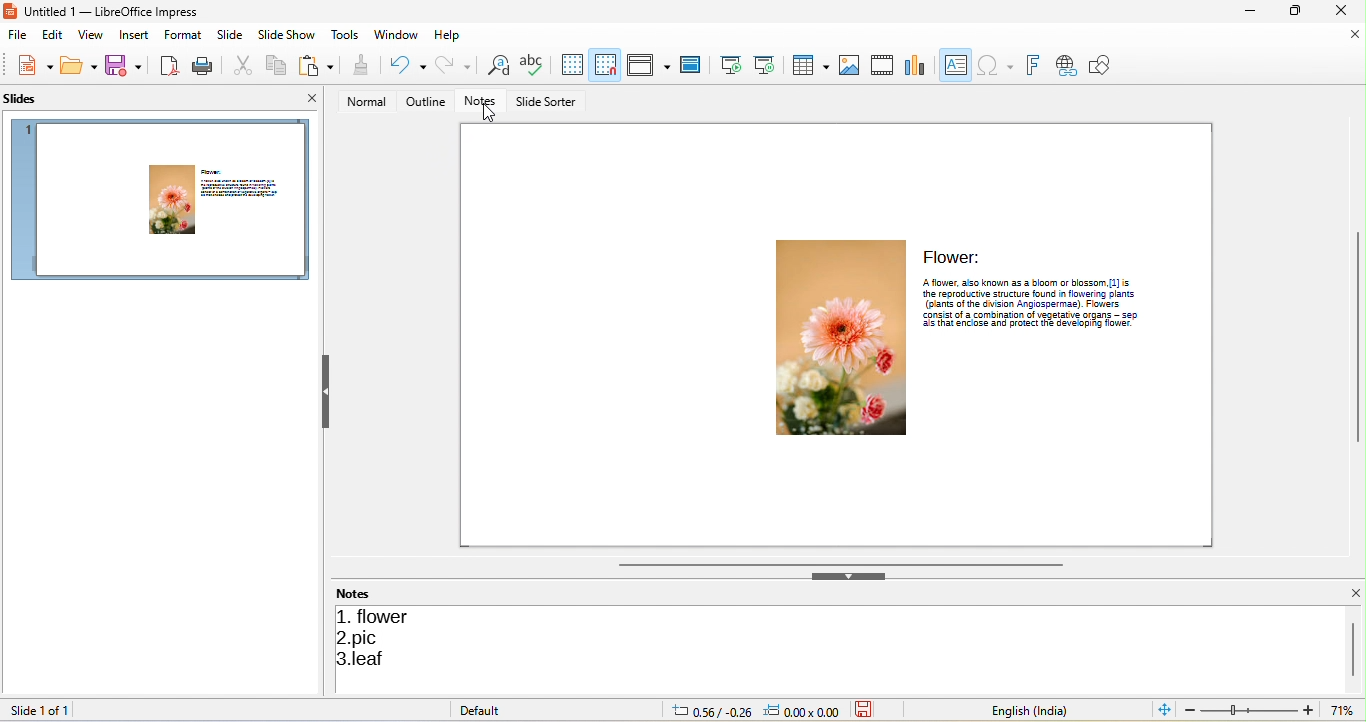  I want to click on default, so click(491, 710).